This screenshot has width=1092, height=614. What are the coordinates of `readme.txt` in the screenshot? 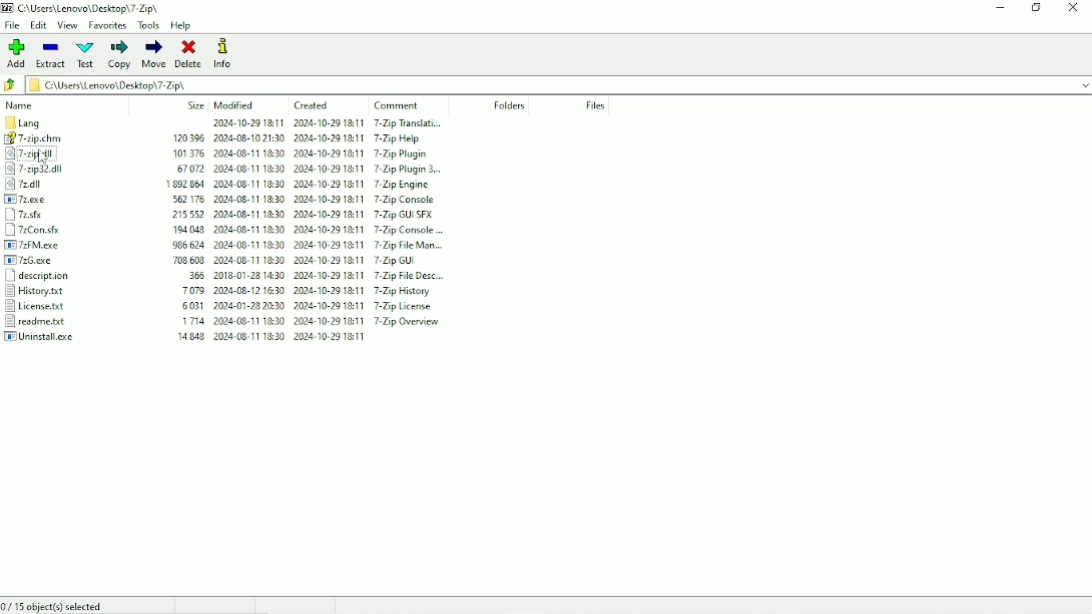 It's located at (224, 321).